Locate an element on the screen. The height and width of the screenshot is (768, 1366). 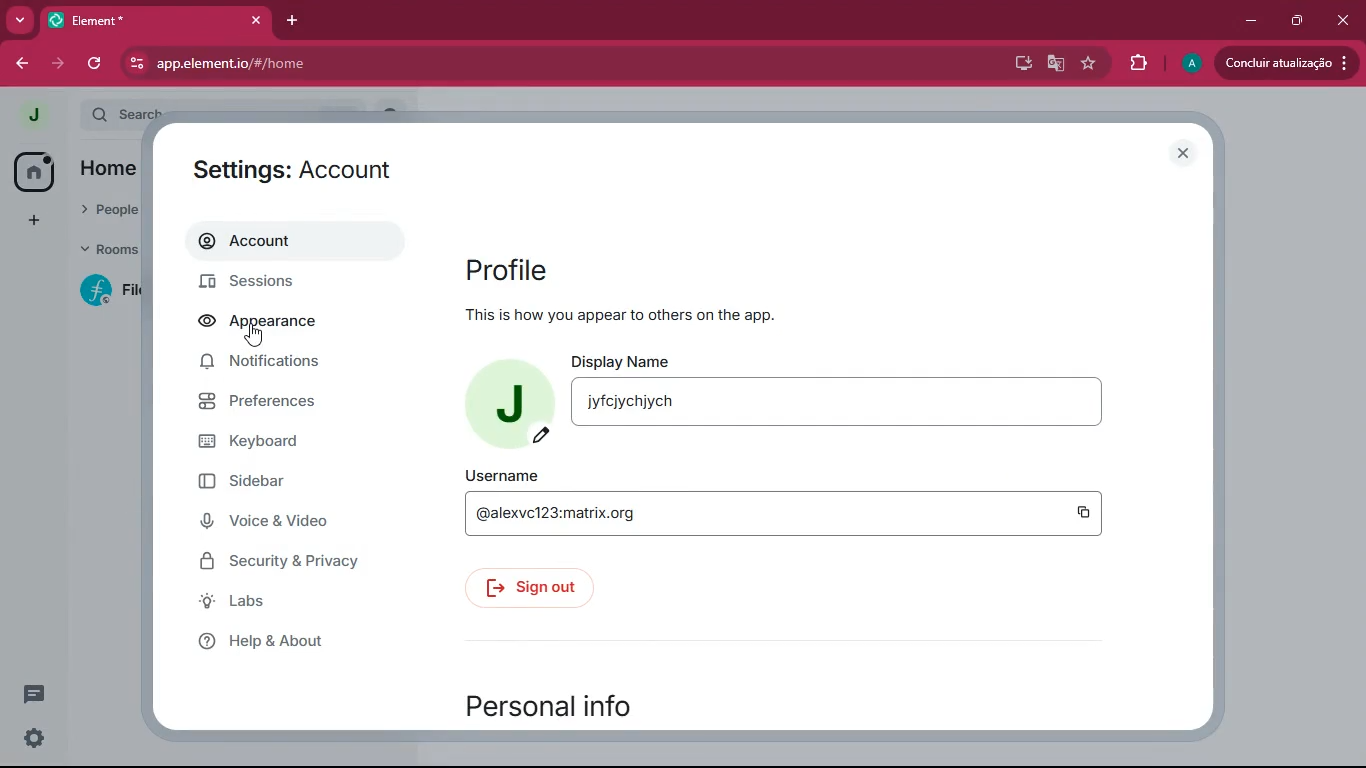
help is located at coordinates (279, 641).